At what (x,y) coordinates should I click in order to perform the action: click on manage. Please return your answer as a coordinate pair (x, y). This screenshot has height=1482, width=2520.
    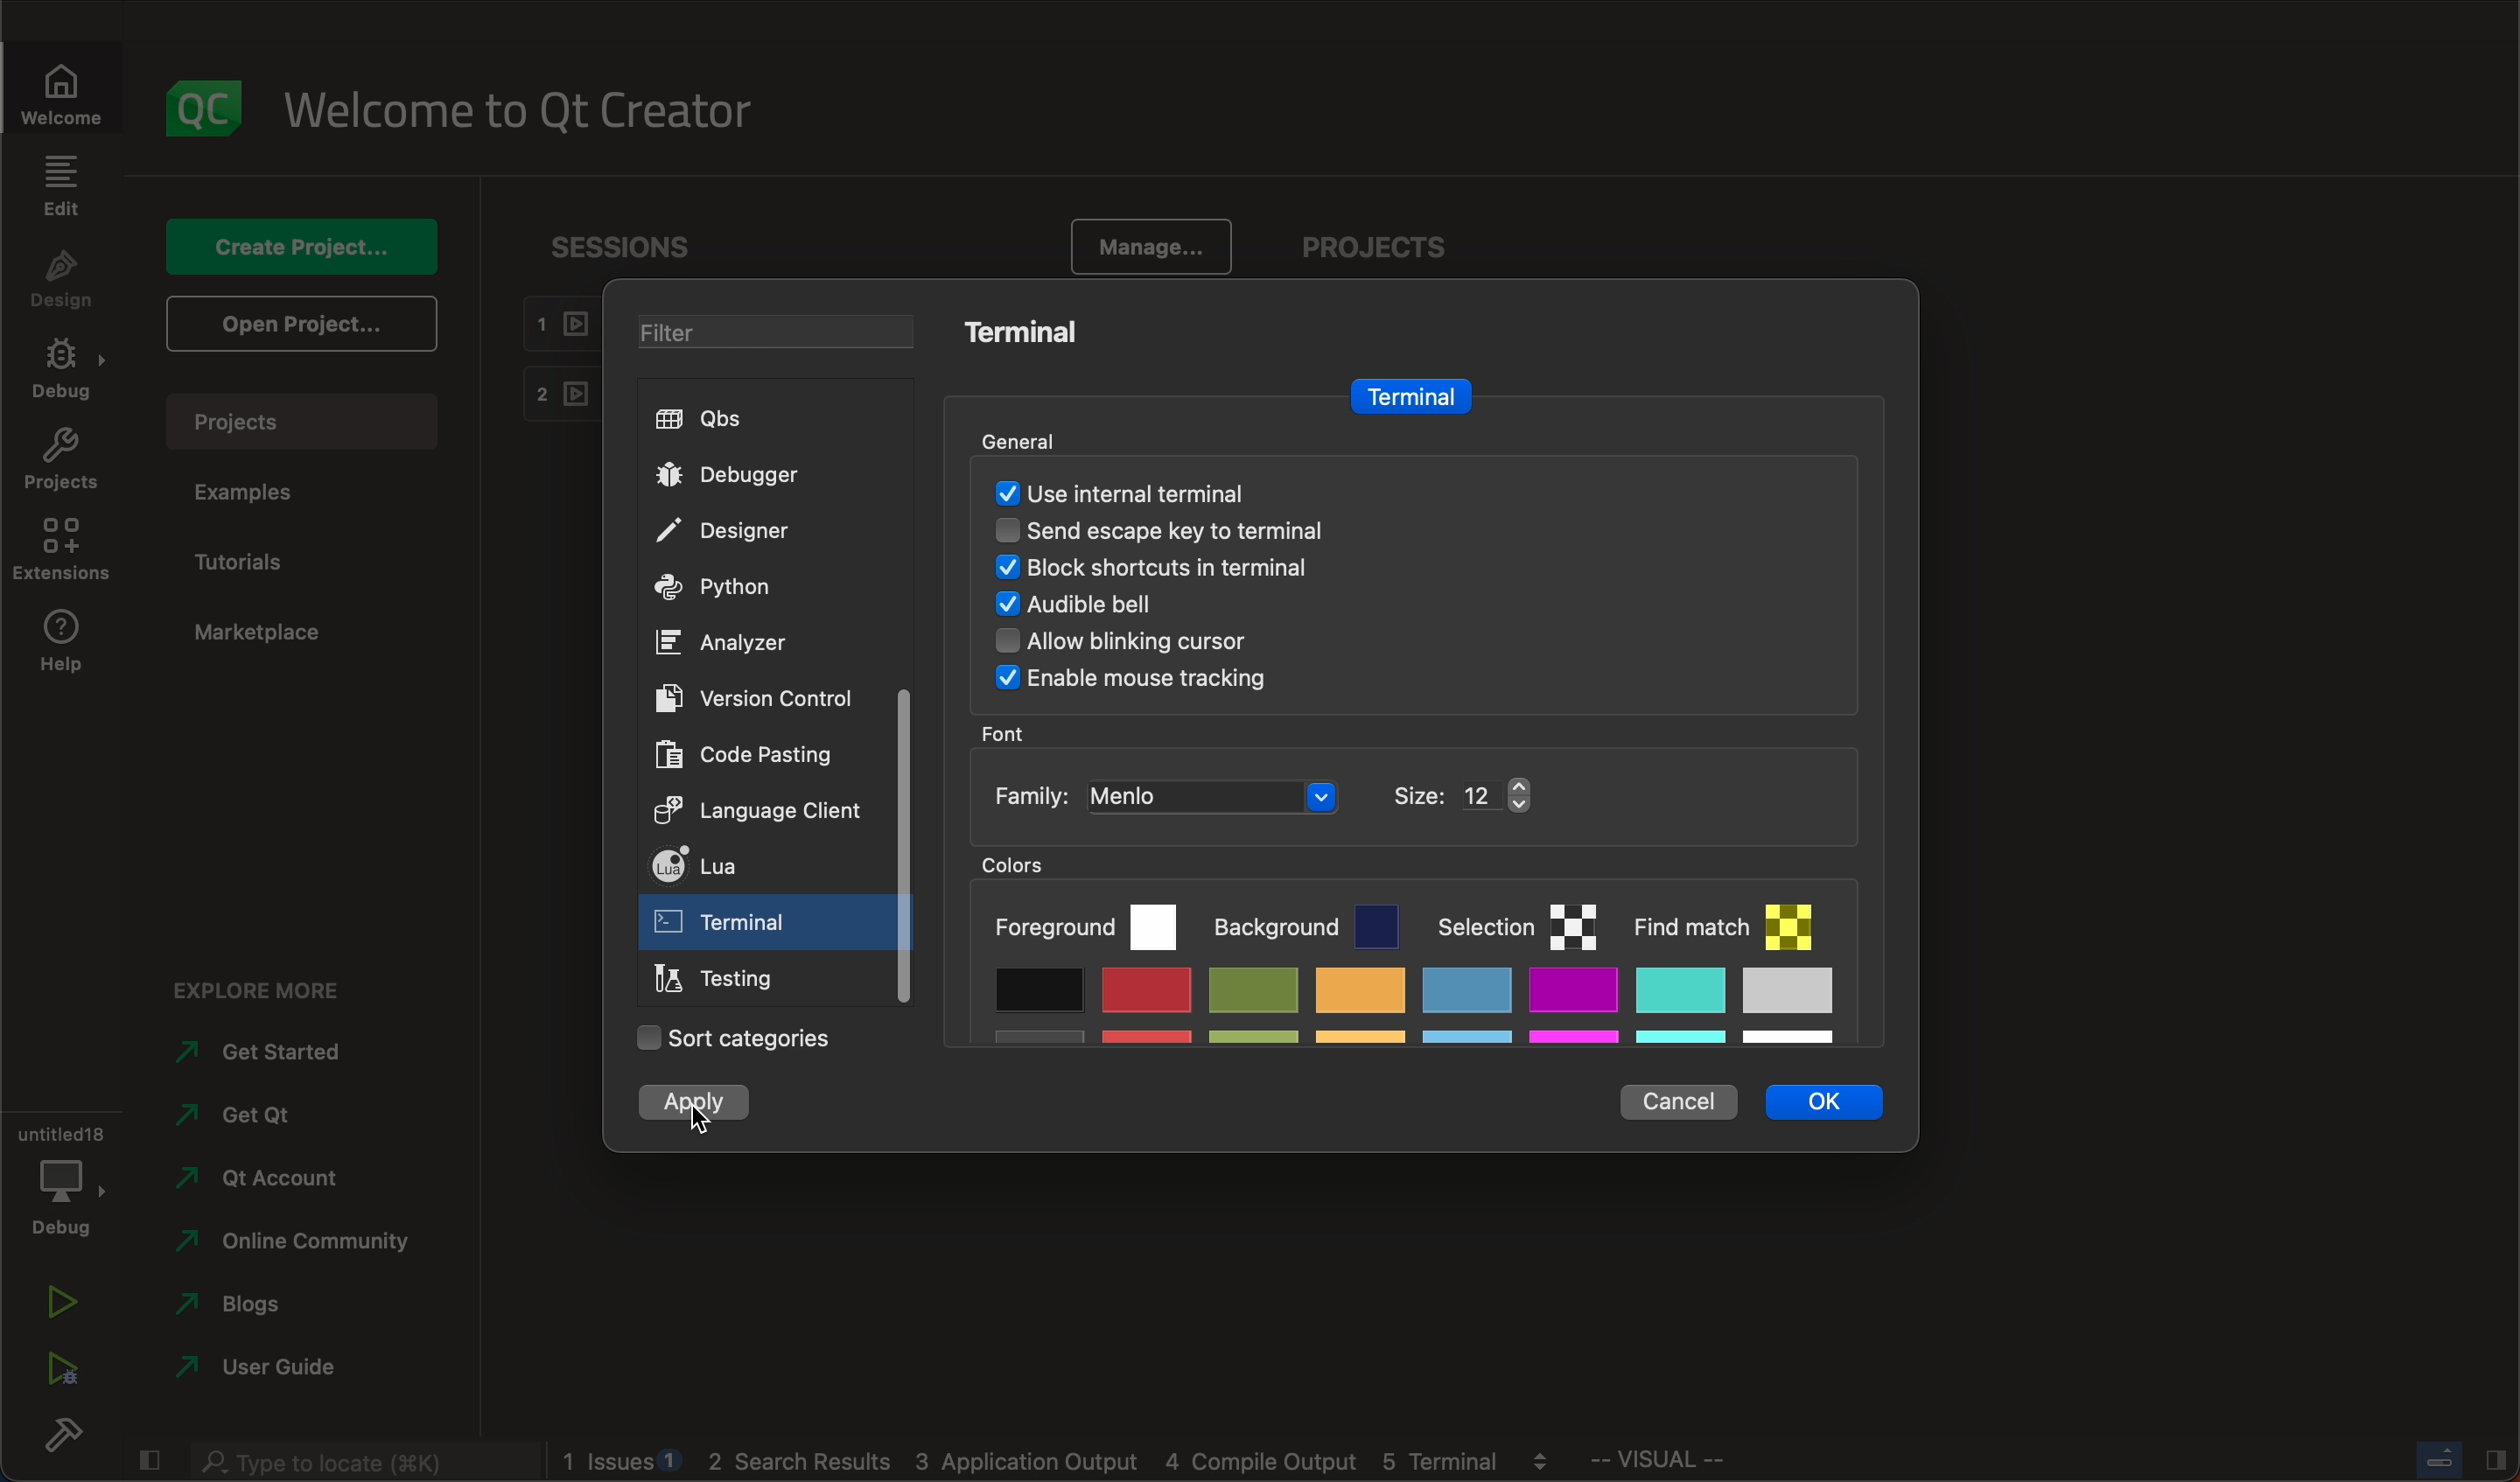
    Looking at the image, I should click on (1152, 242).